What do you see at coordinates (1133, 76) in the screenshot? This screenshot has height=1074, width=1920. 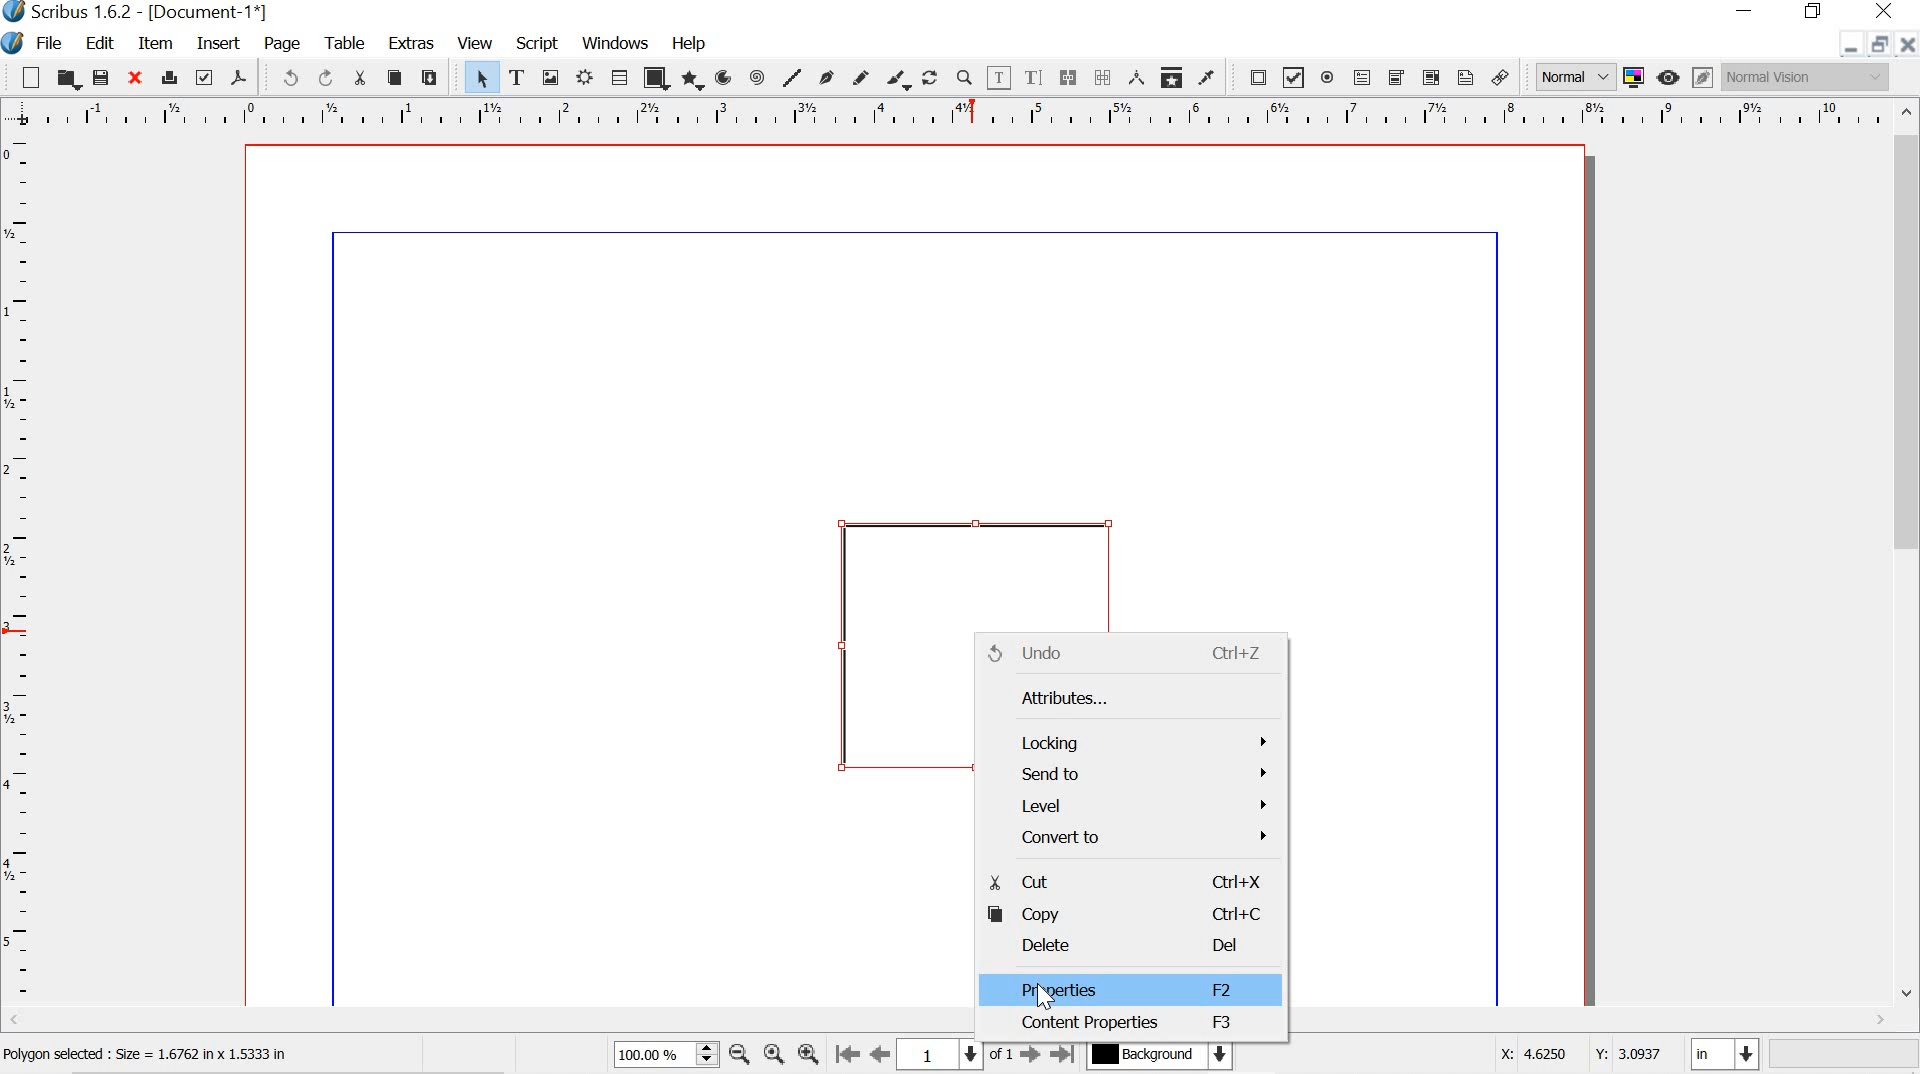 I see `measurements` at bounding box center [1133, 76].